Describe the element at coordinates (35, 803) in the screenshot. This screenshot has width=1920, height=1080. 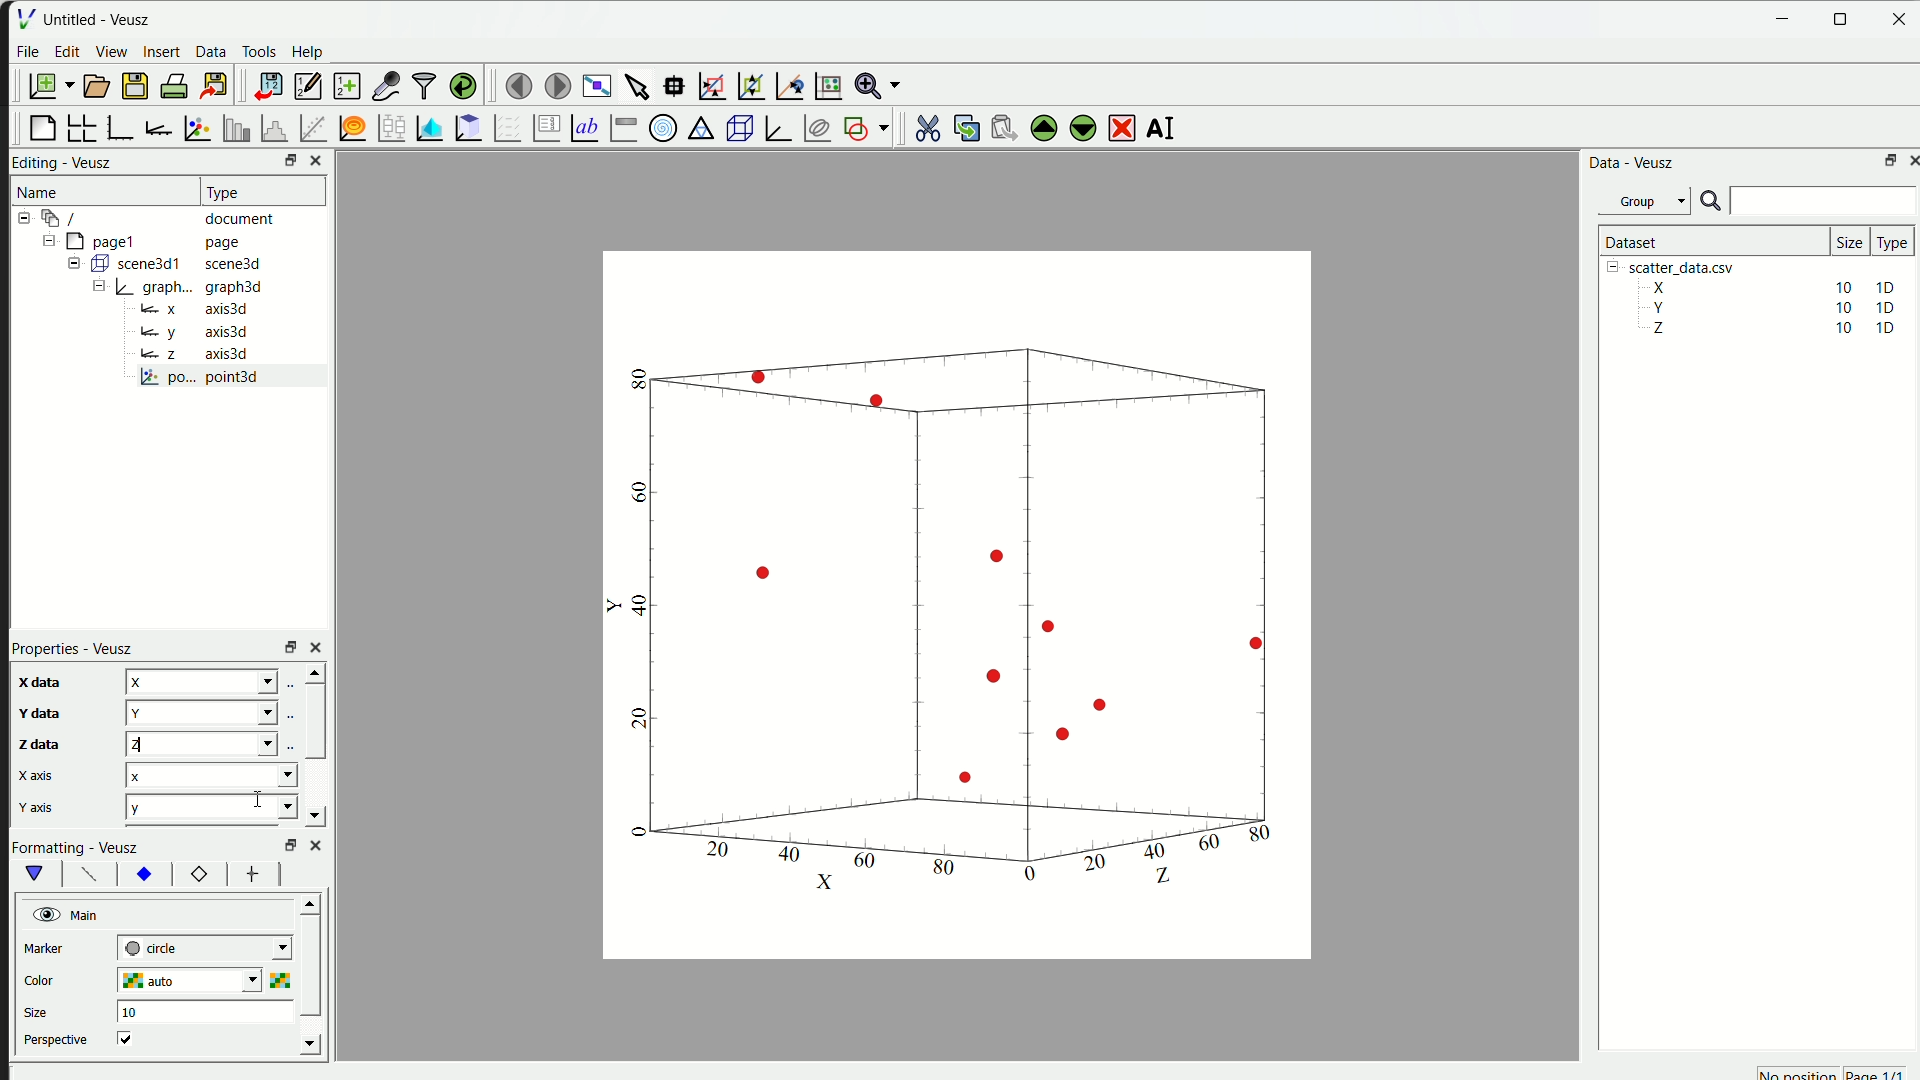
I see `y axis` at that location.